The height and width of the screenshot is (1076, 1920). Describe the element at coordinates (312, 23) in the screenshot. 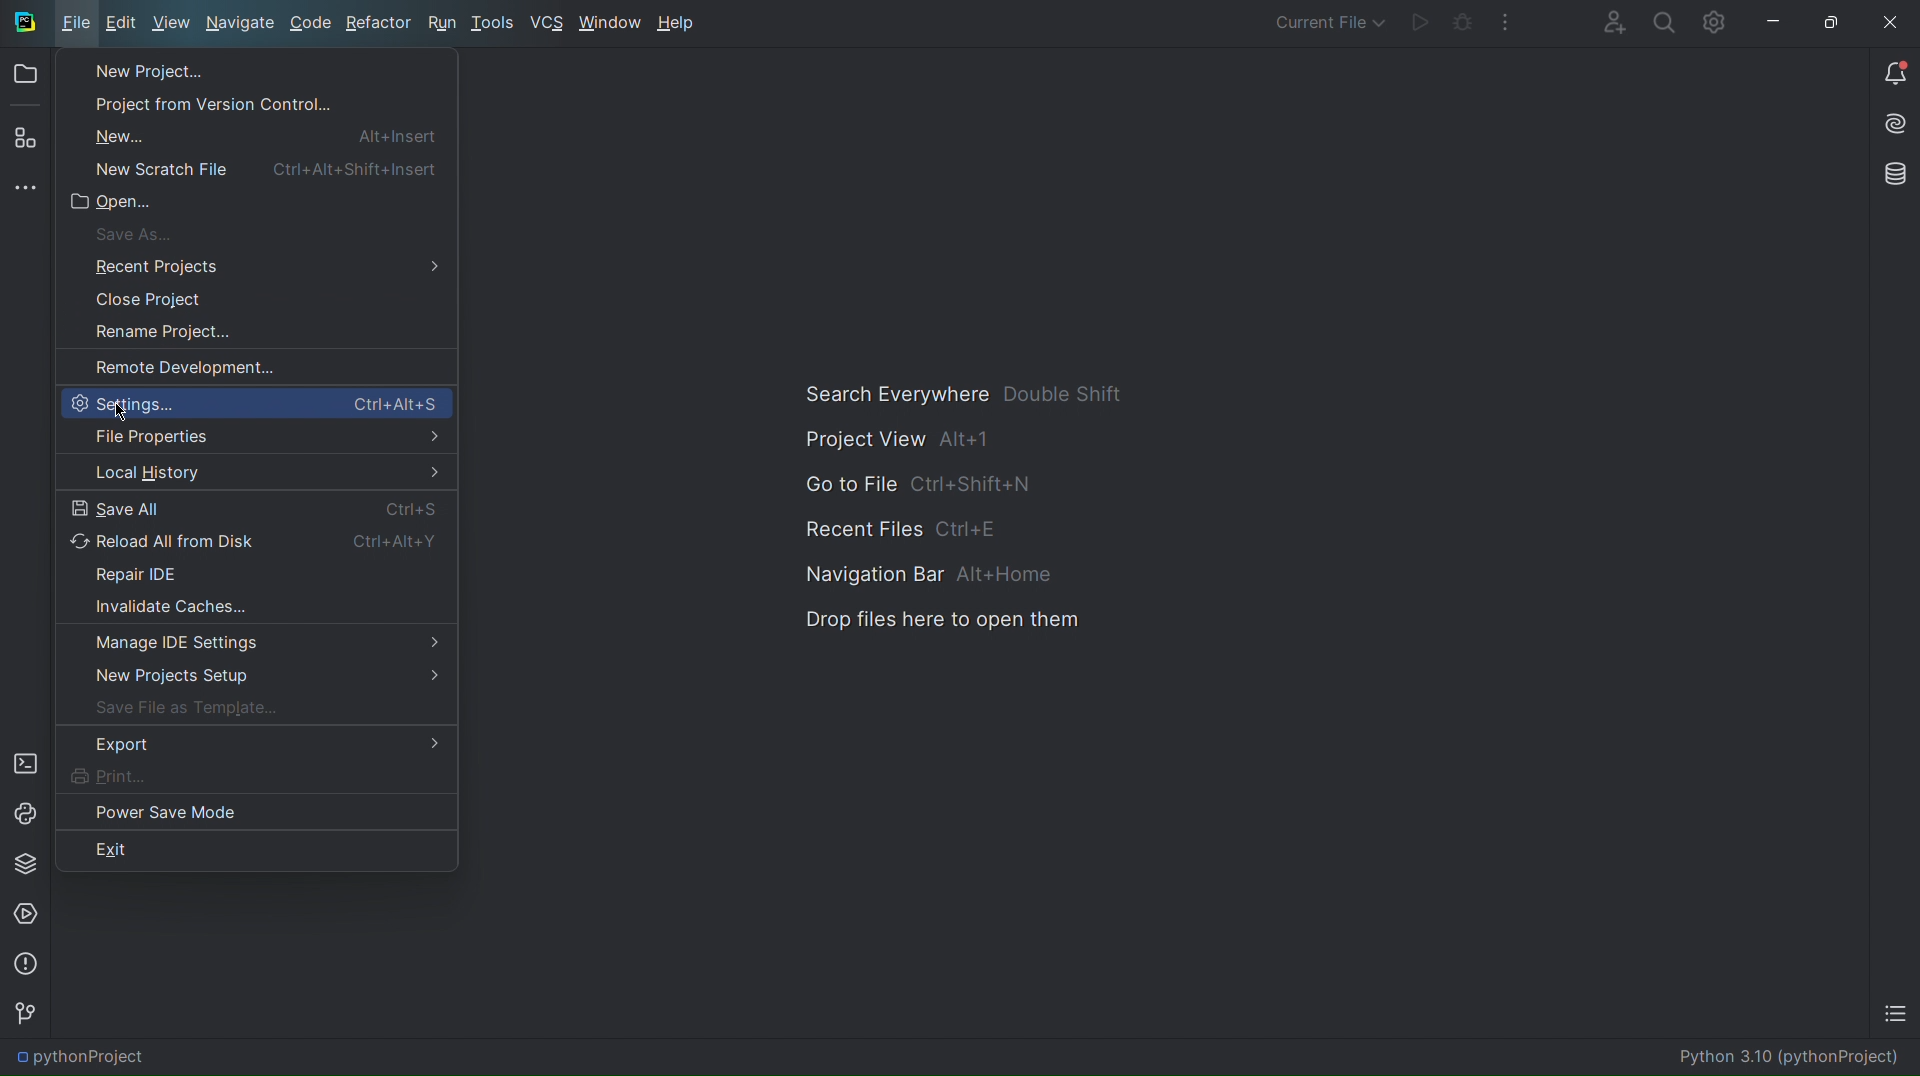

I see `Code` at that location.